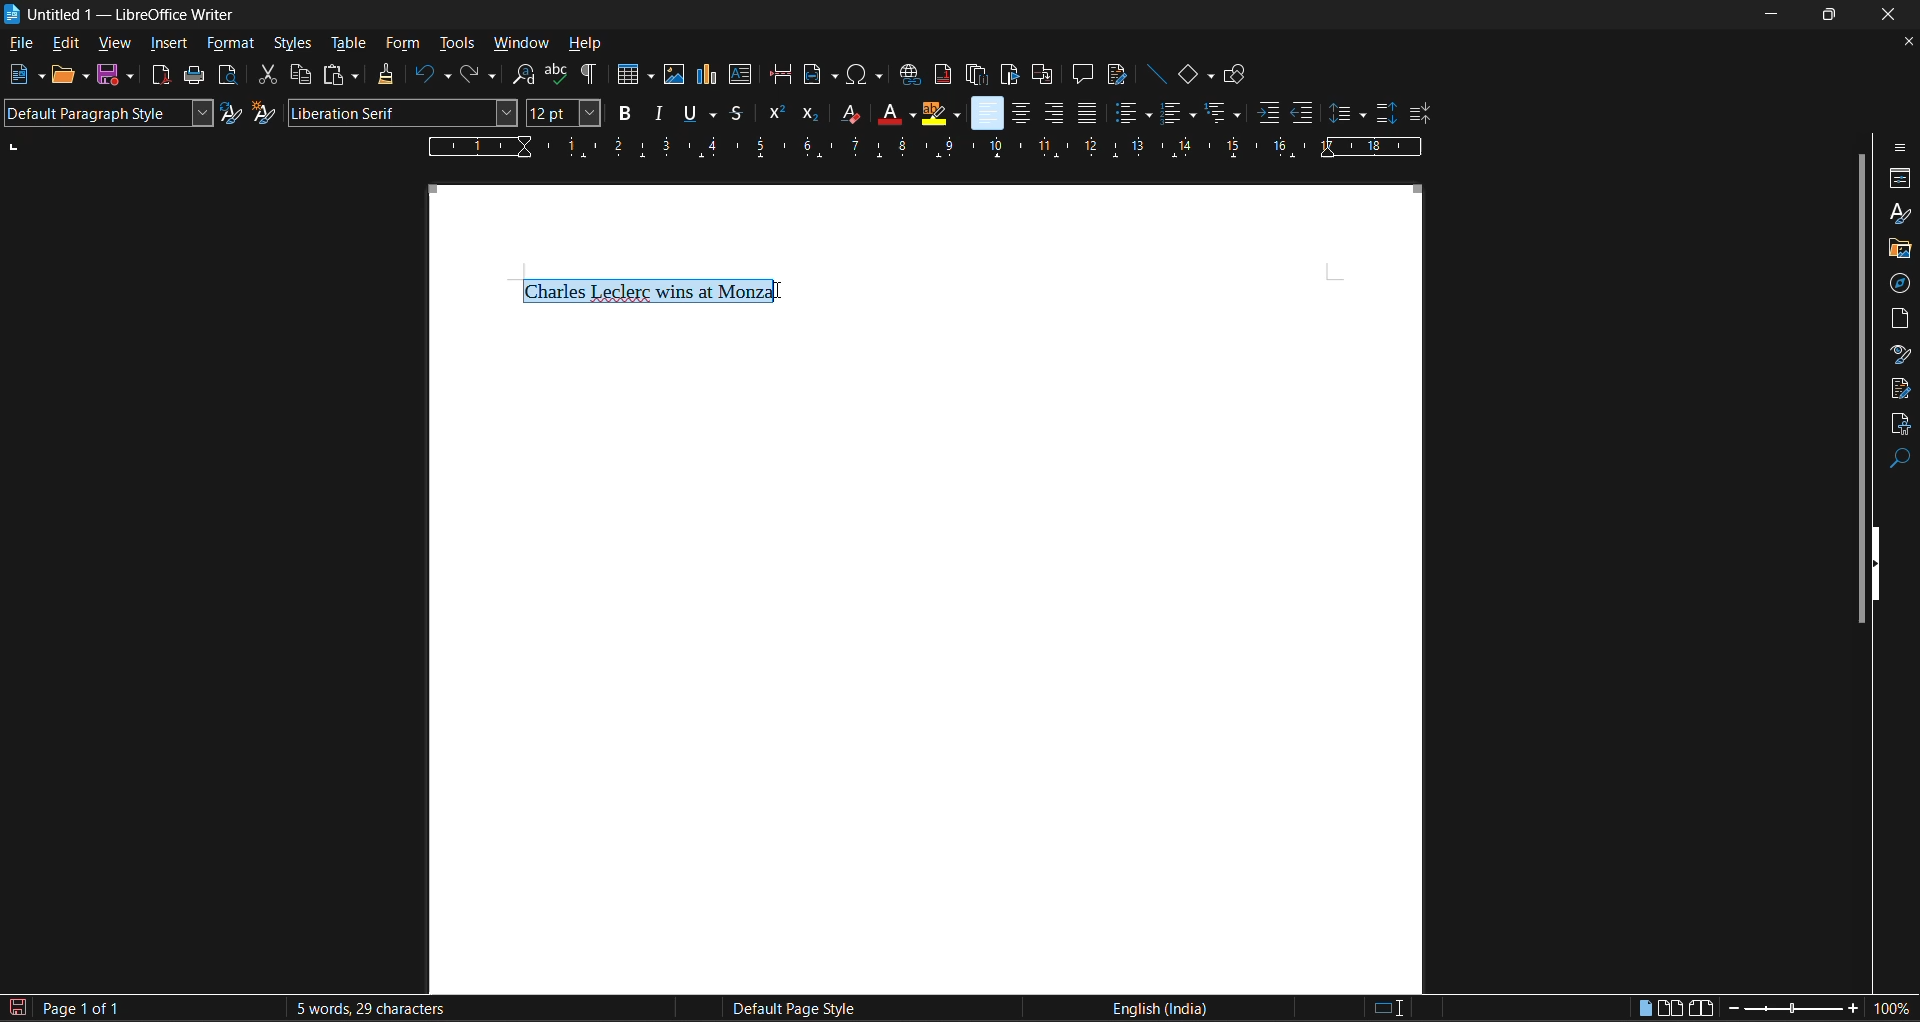 The height and width of the screenshot is (1022, 1920). I want to click on cut, so click(262, 74).